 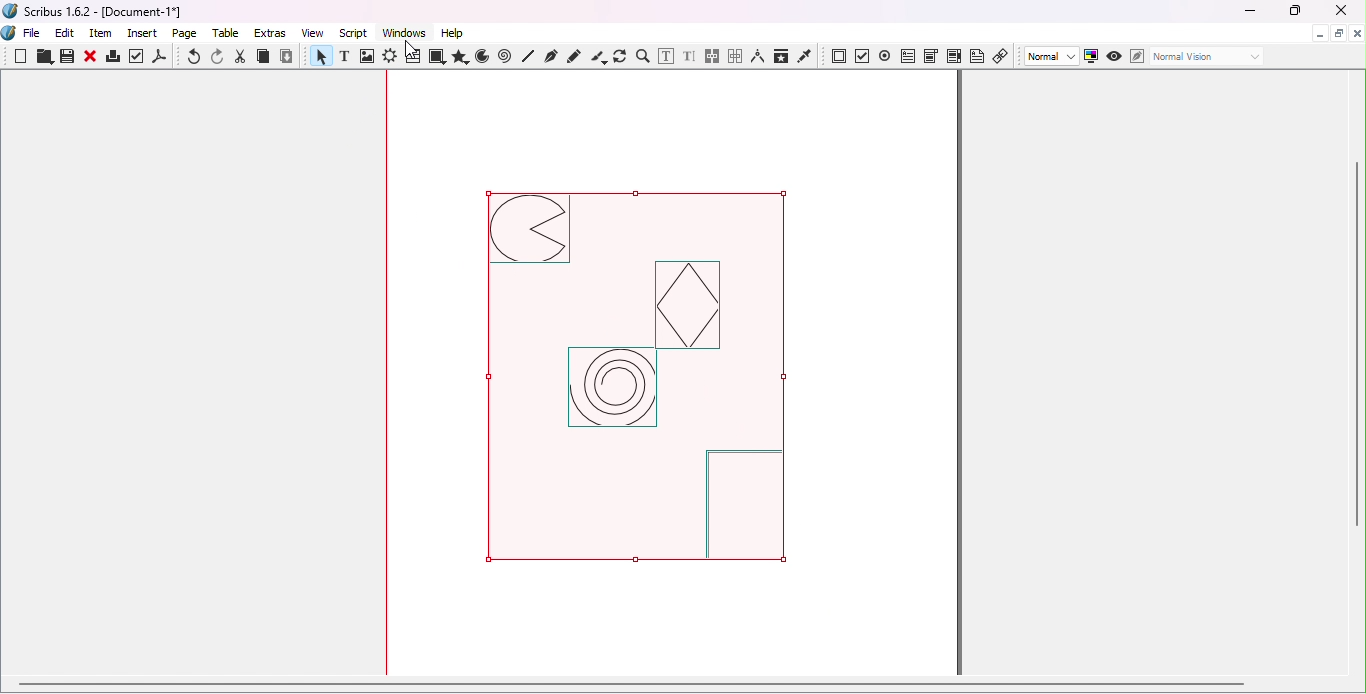 What do you see at coordinates (145, 31) in the screenshot?
I see `Insert` at bounding box center [145, 31].